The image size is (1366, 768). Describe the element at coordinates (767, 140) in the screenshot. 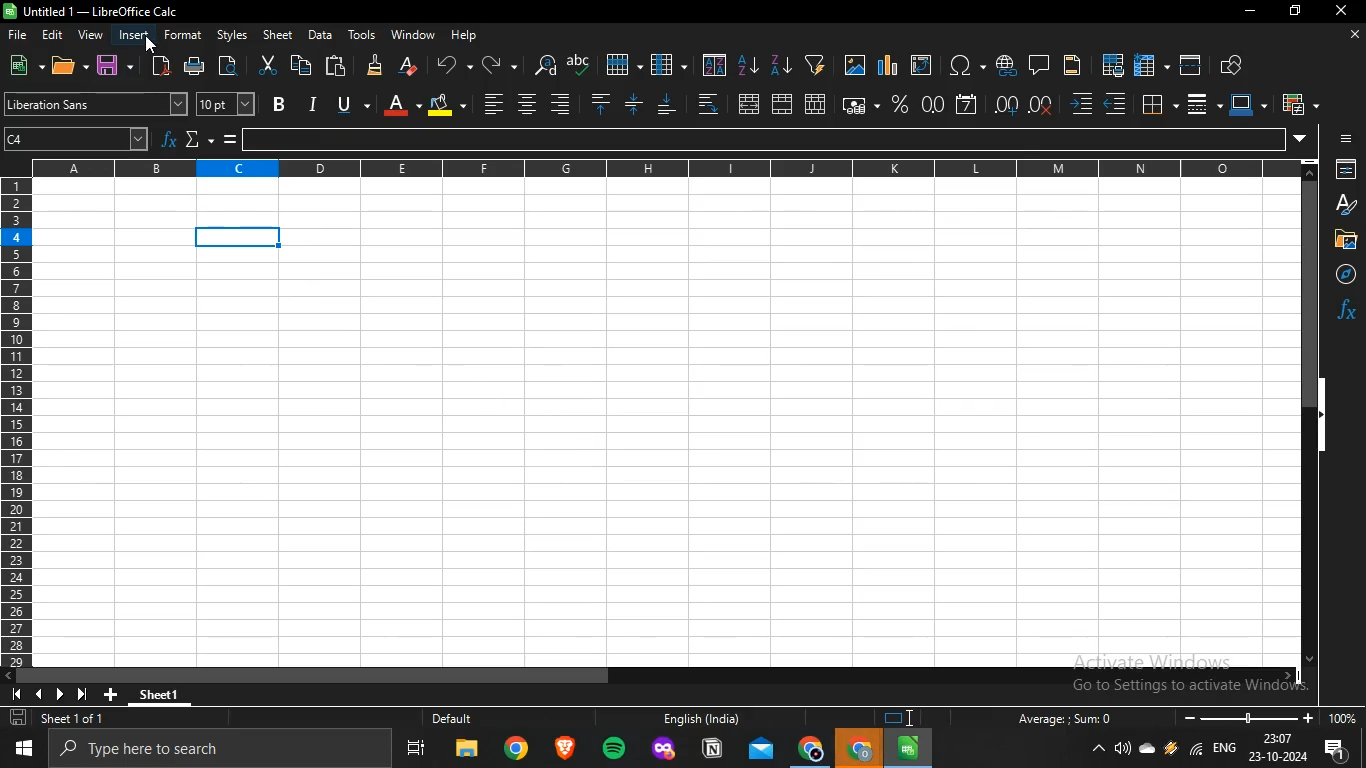

I see `input line` at that location.